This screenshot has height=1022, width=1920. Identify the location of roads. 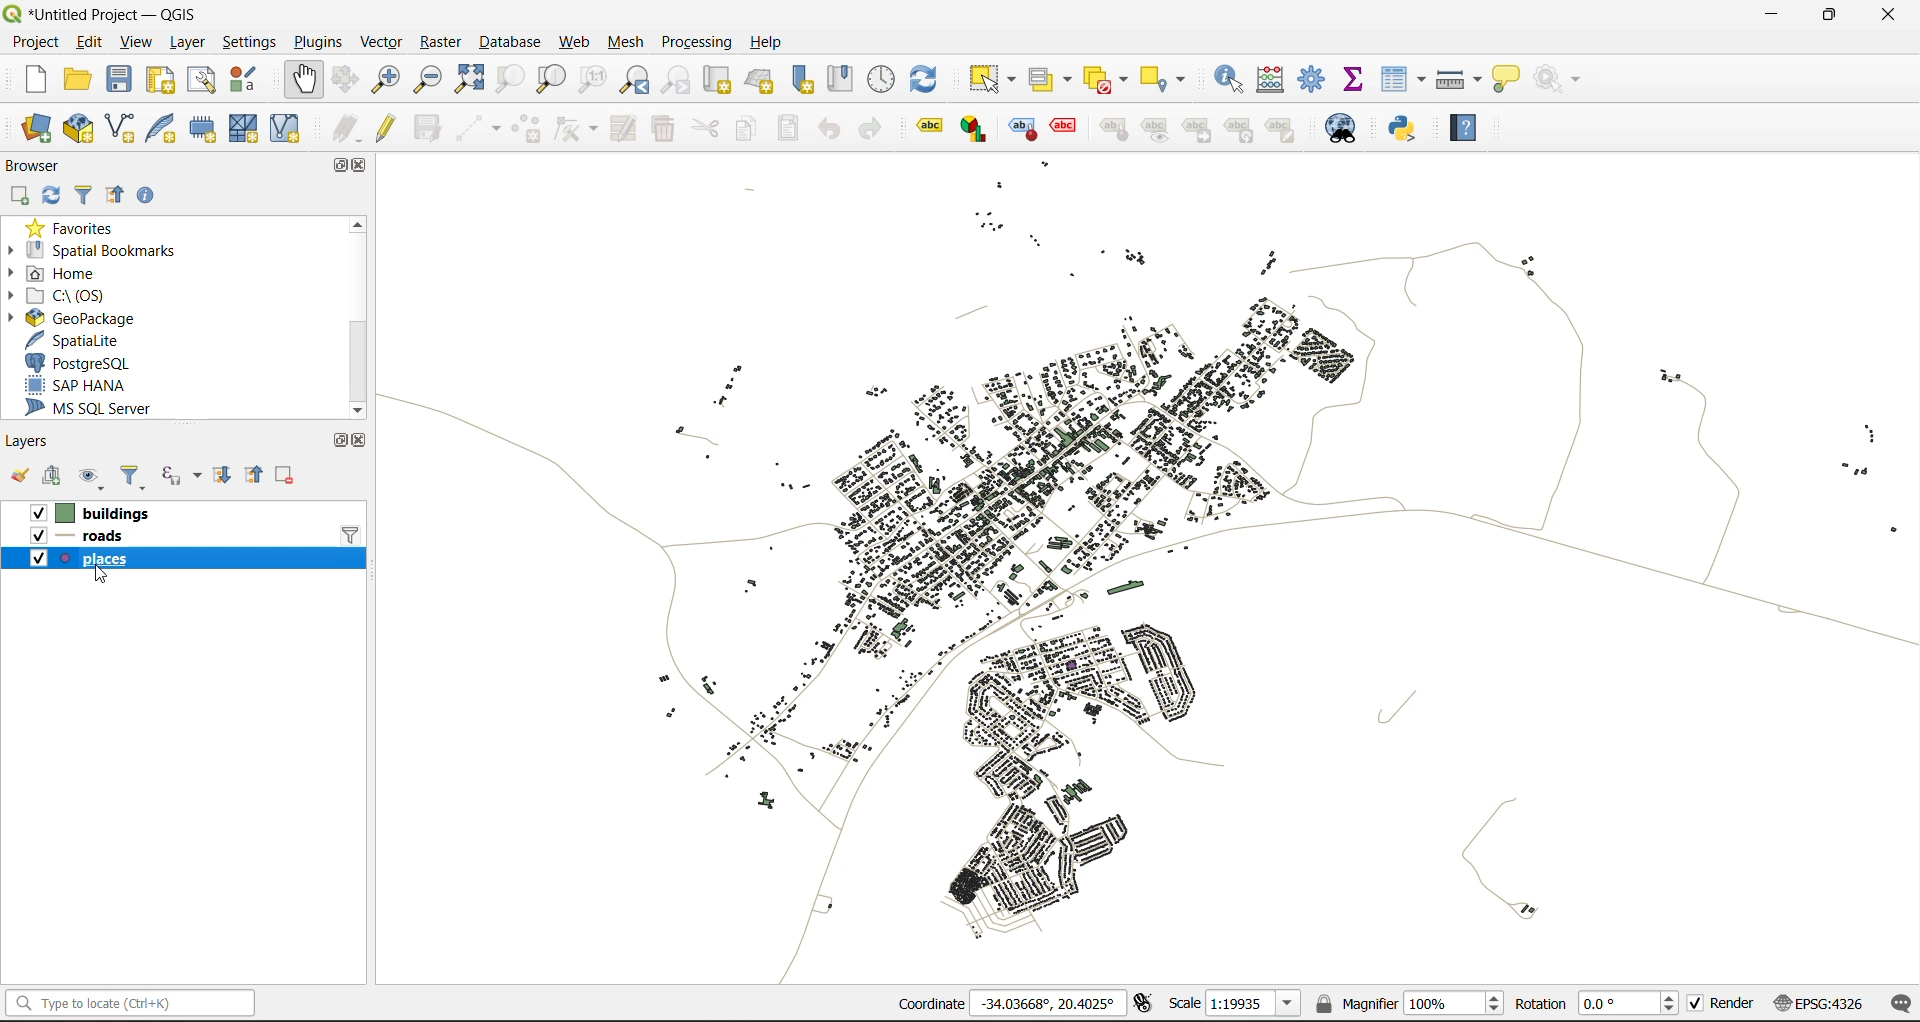
(104, 538).